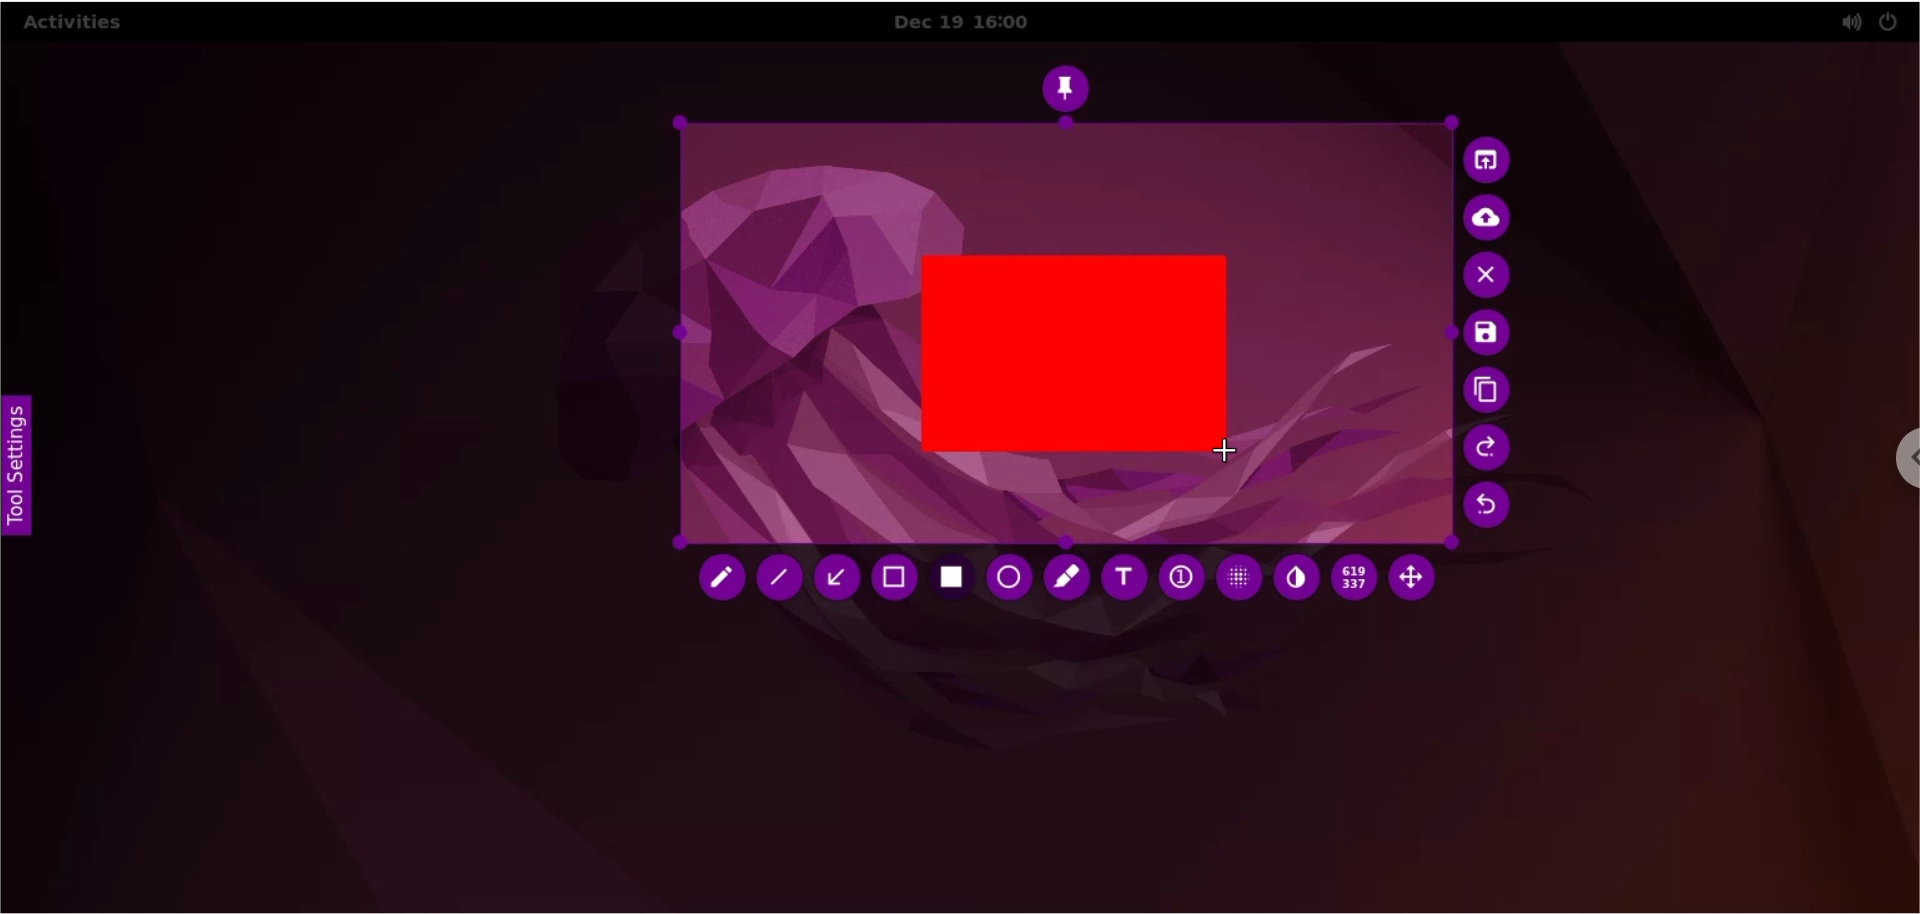 The width and height of the screenshot is (1920, 914). What do you see at coordinates (1006, 577) in the screenshot?
I see `ellipse` at bounding box center [1006, 577].